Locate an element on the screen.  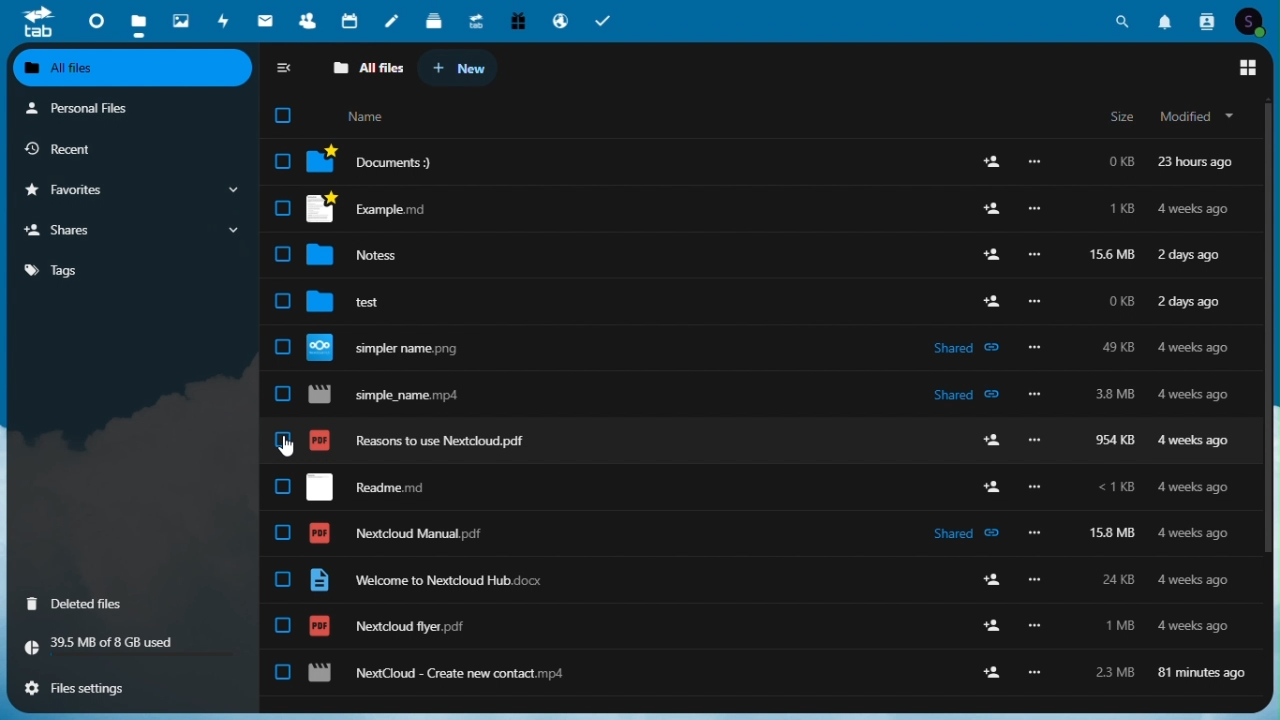
more options is located at coordinates (1036, 626).